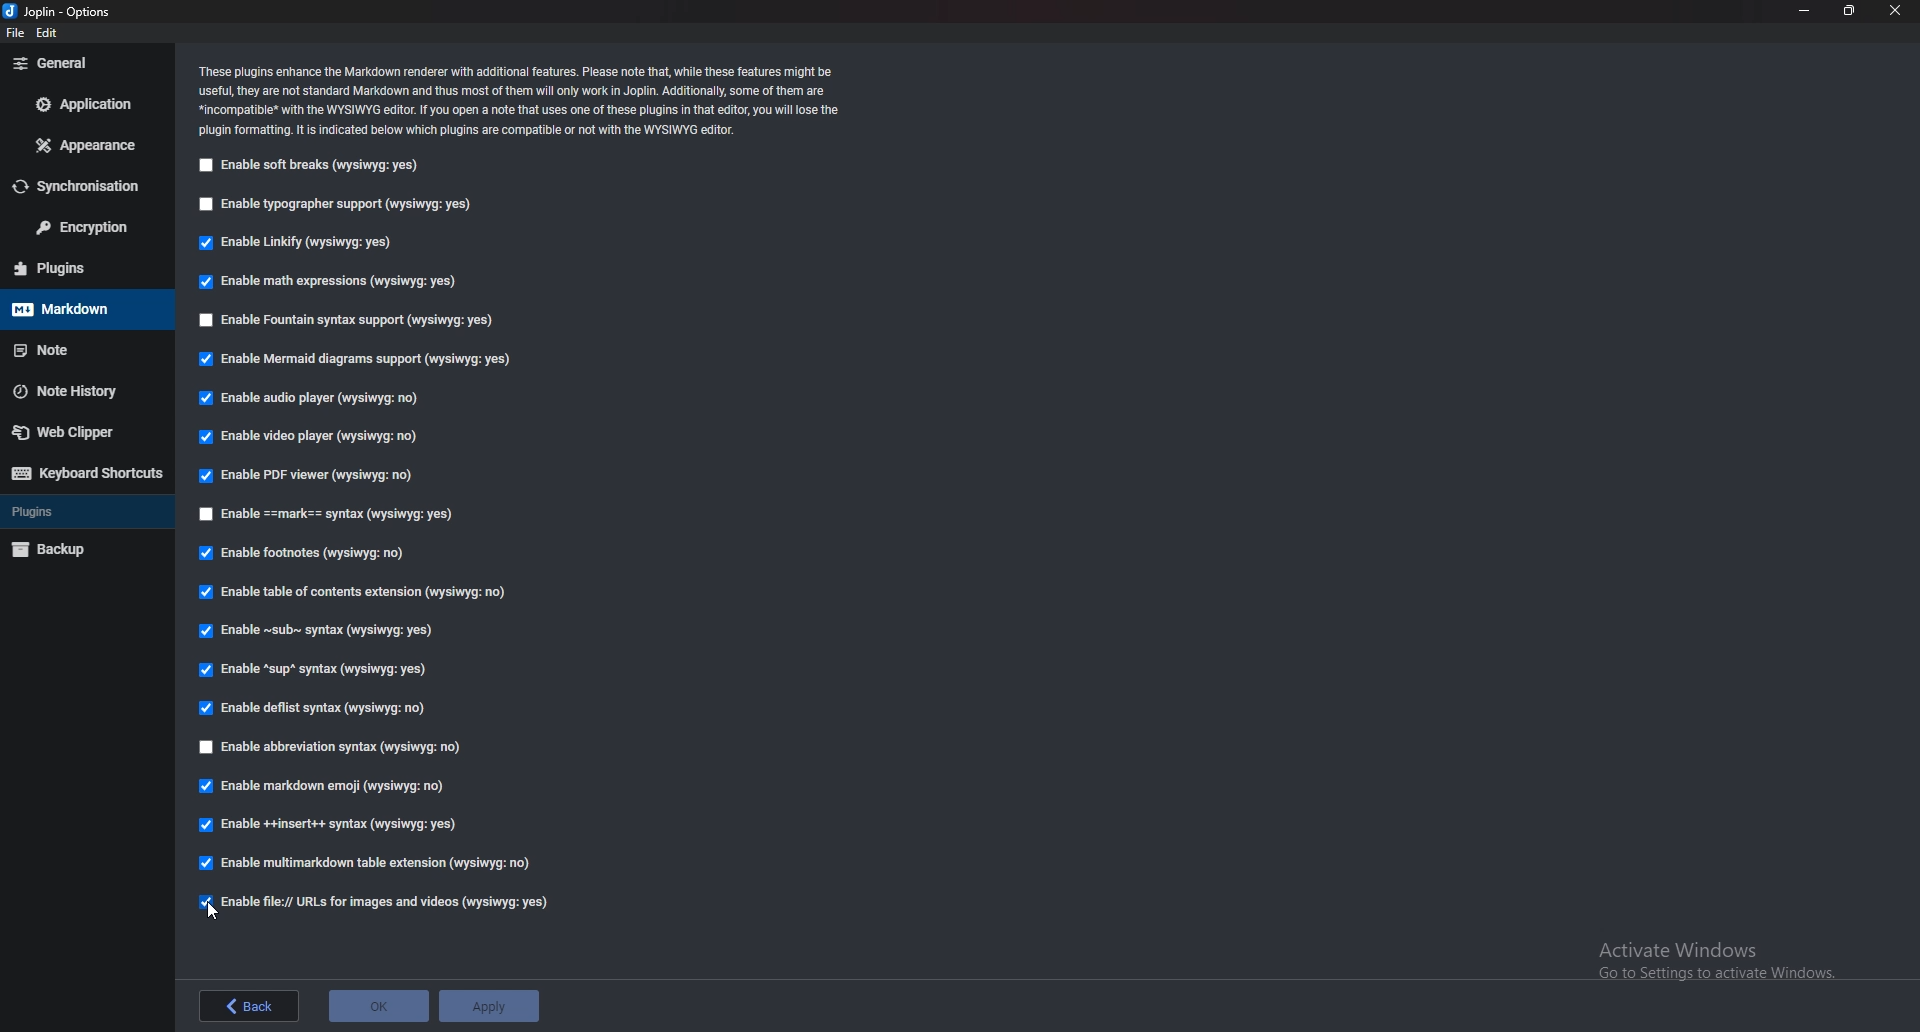 This screenshot has width=1920, height=1032. Describe the element at coordinates (332, 824) in the screenshot. I see `Enable insert syntax` at that location.